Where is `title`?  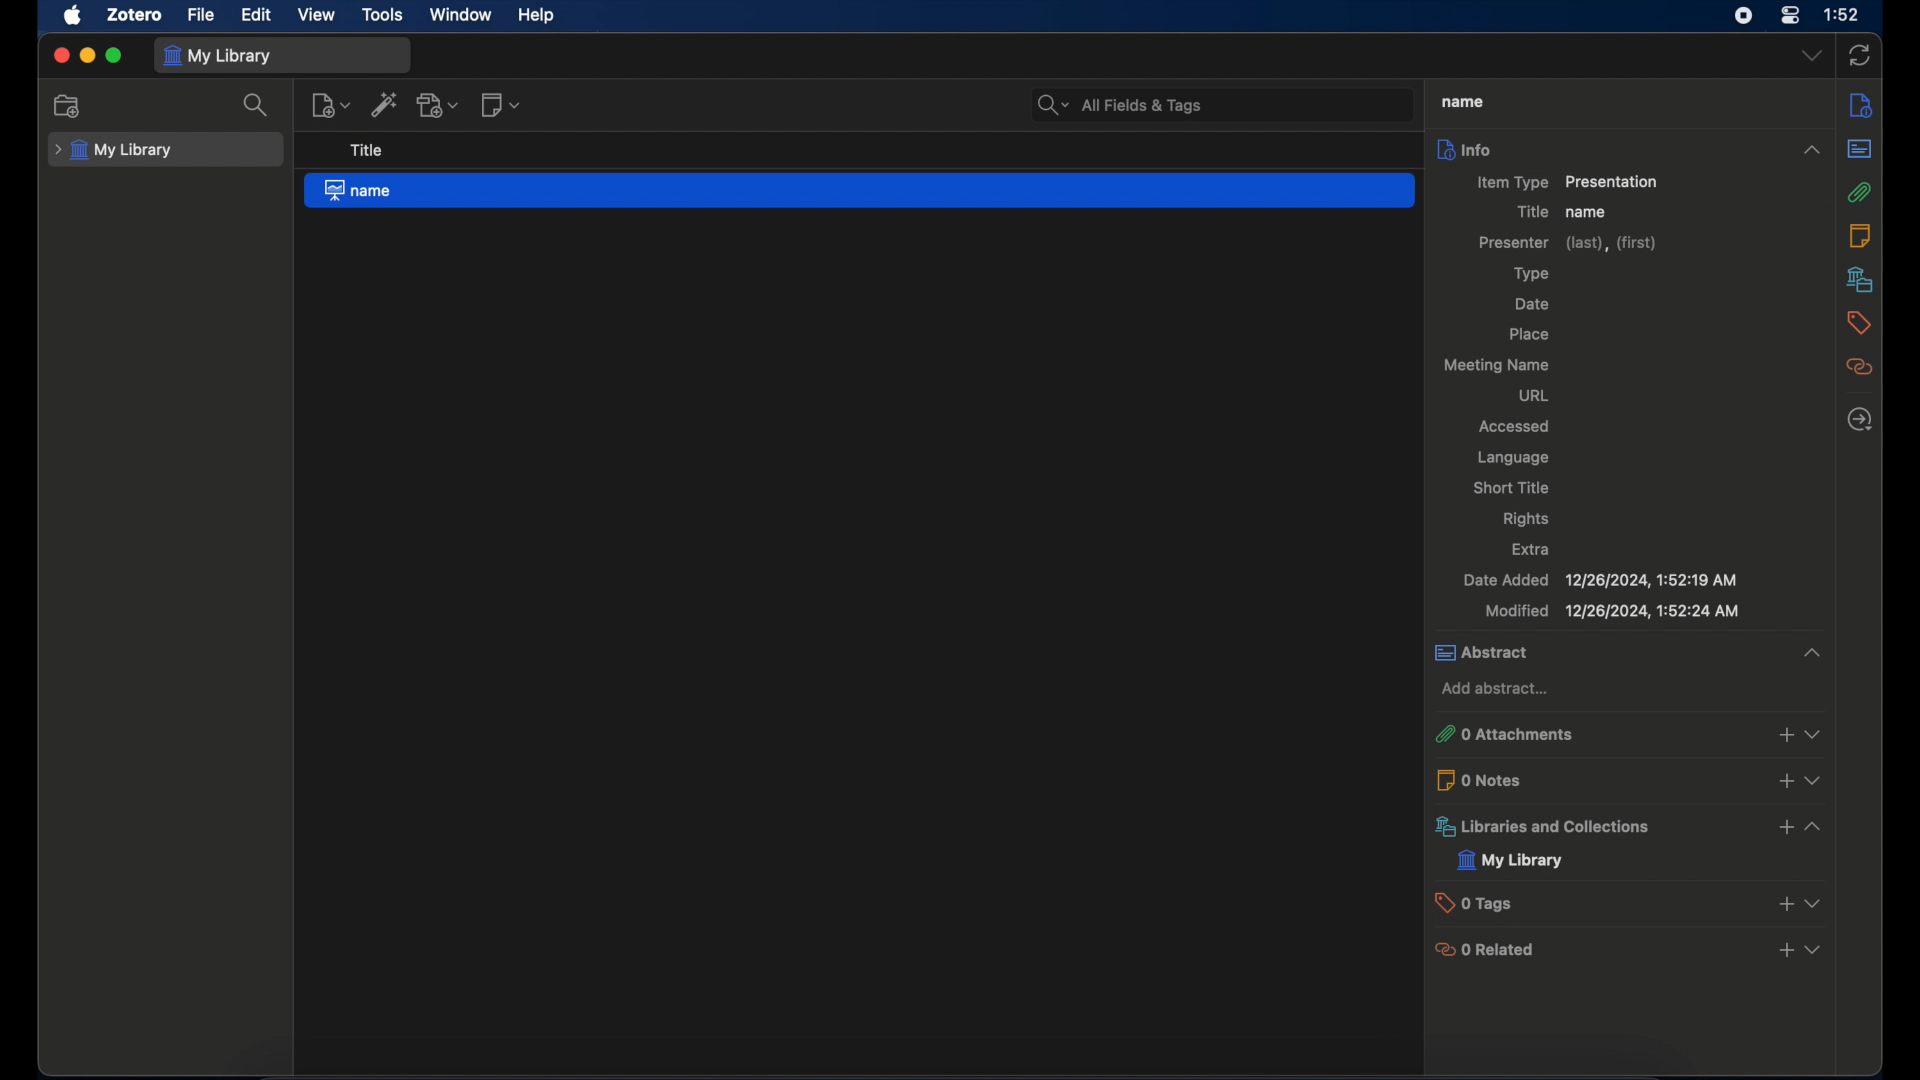
title is located at coordinates (1462, 101).